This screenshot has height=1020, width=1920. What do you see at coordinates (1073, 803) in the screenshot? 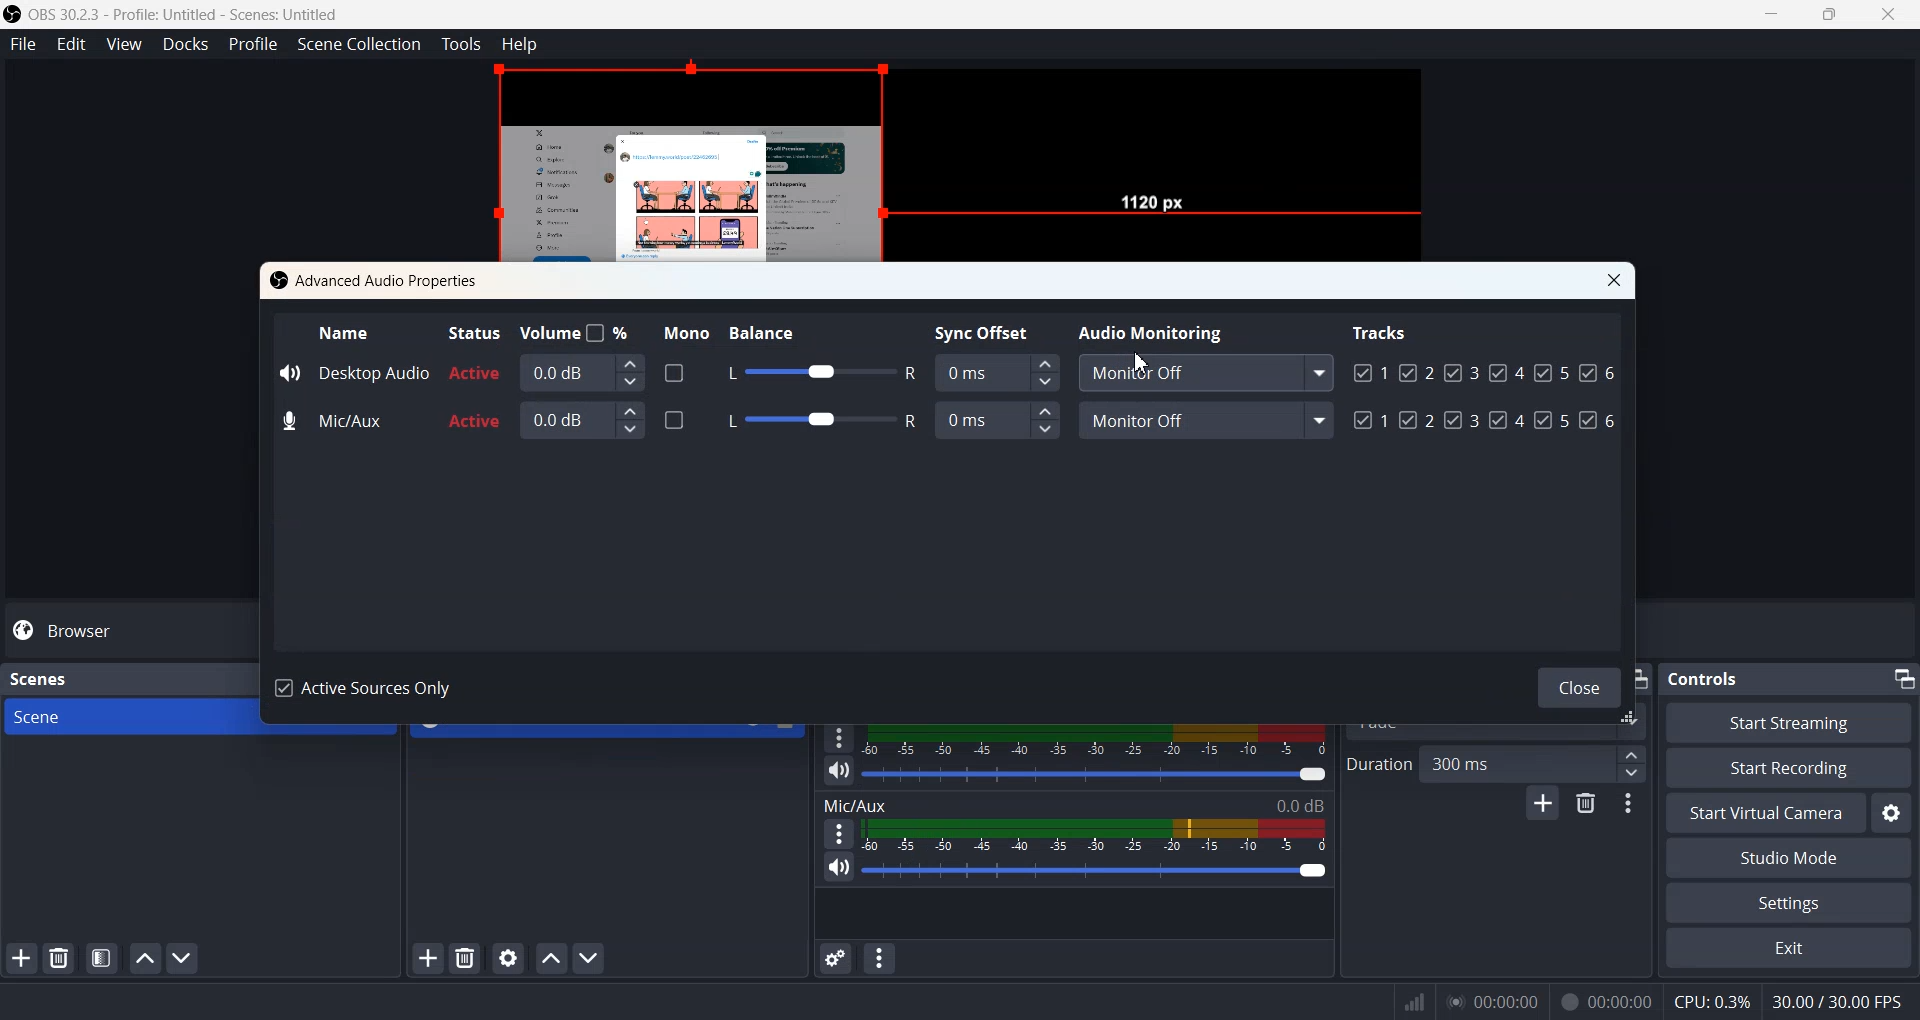
I see `Mic/Aux 0.0 dB` at bounding box center [1073, 803].